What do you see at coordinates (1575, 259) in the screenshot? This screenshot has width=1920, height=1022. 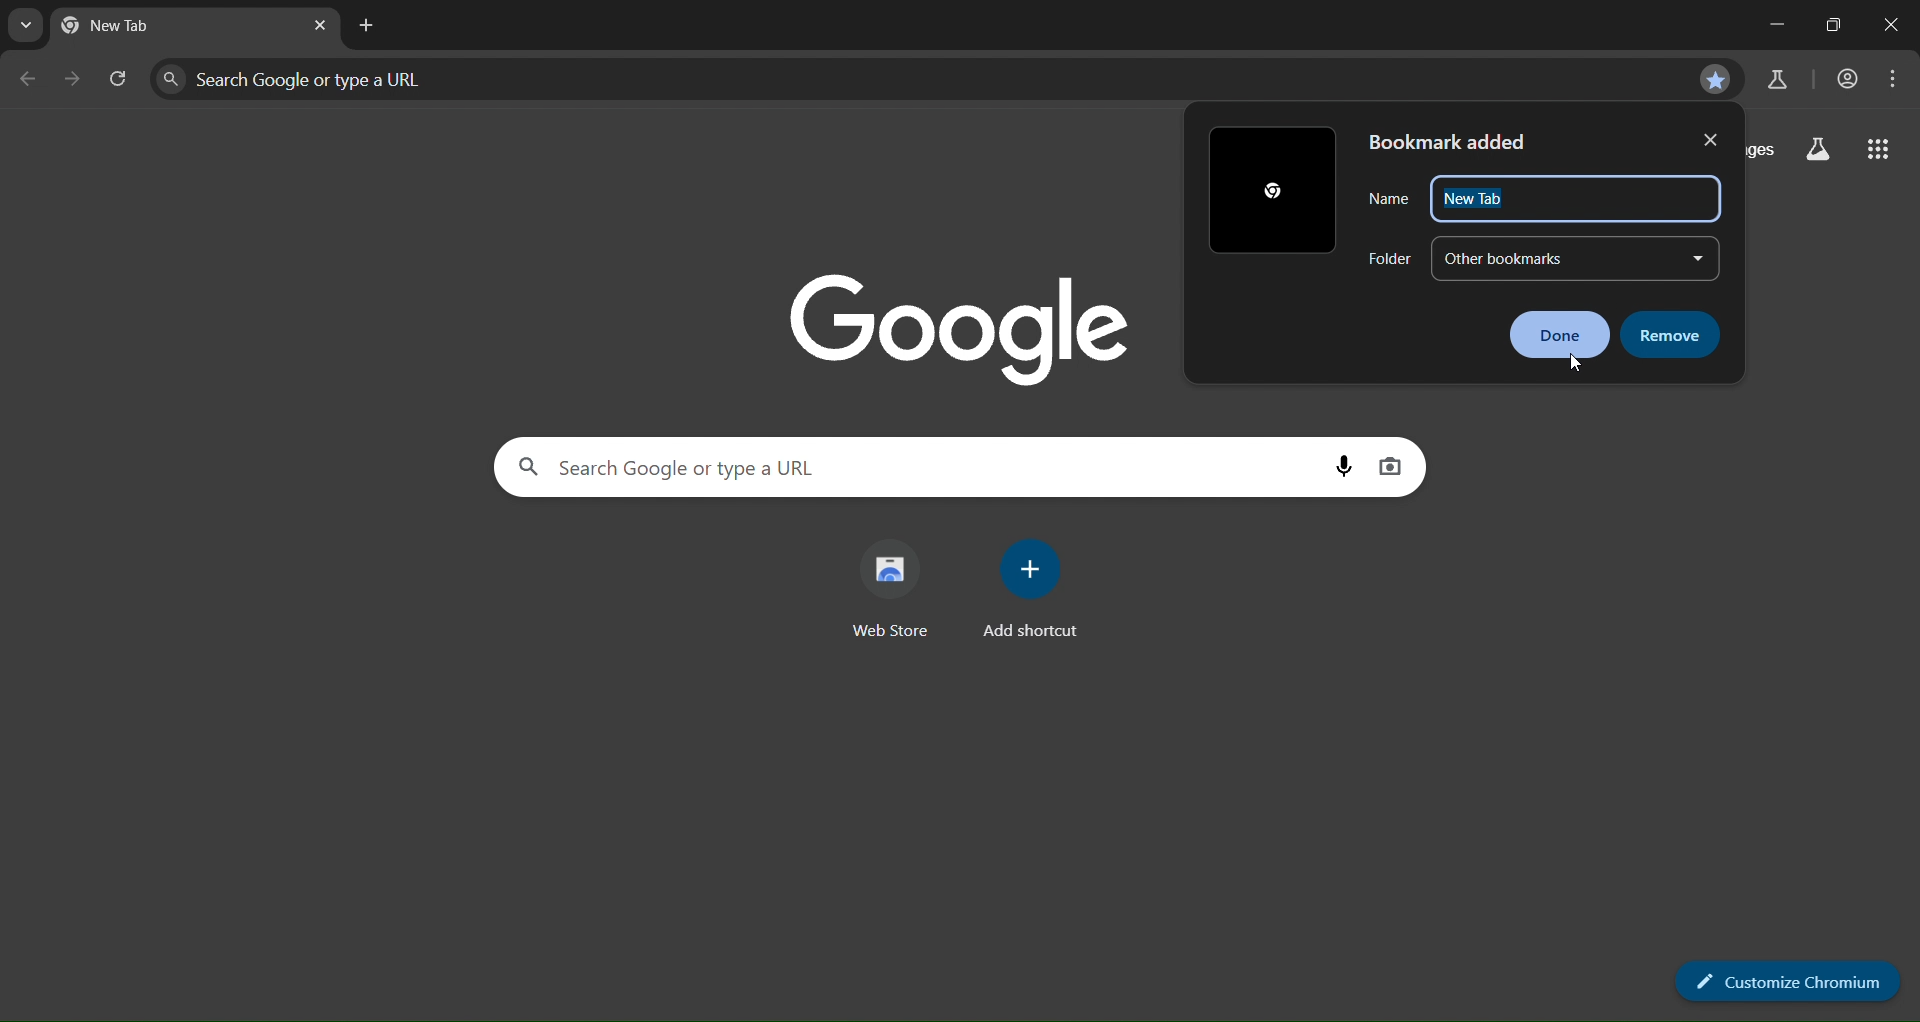 I see `select bookmarks` at bounding box center [1575, 259].